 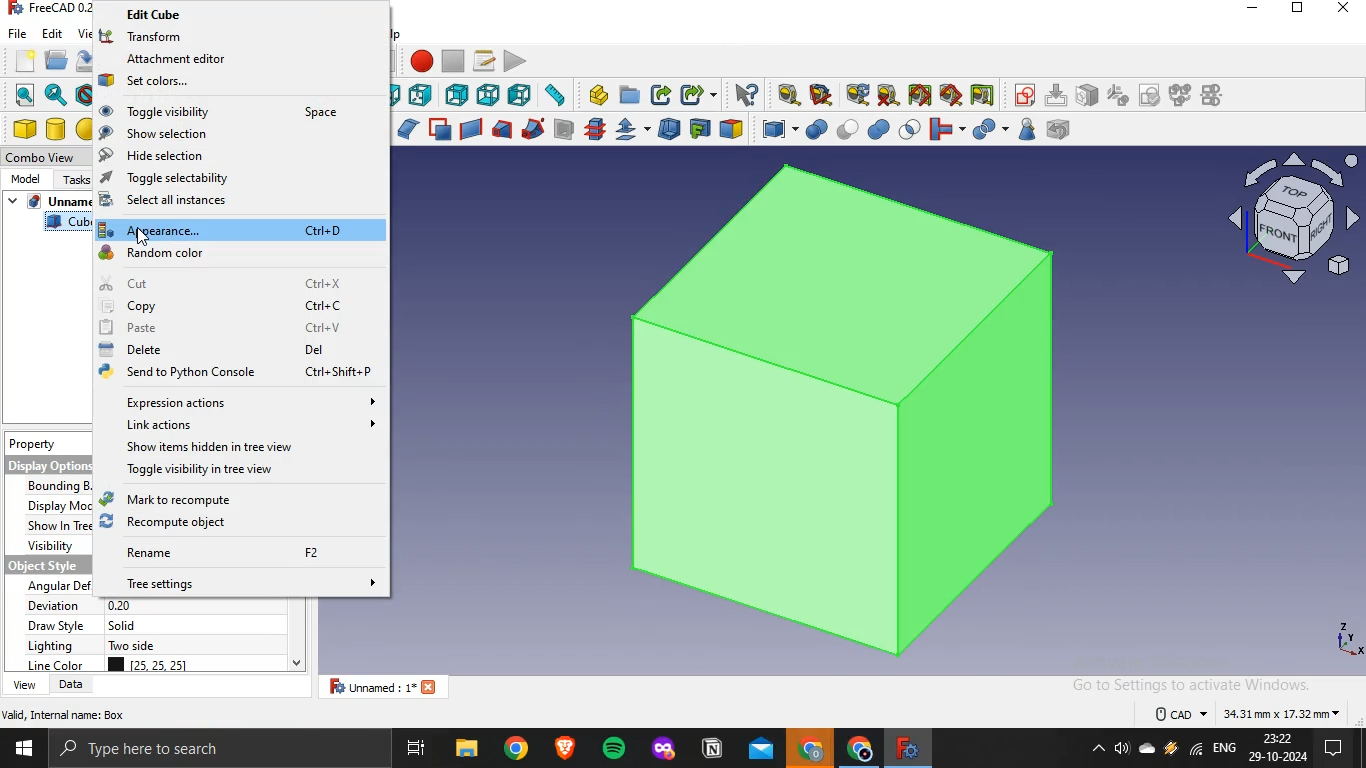 I want to click on open file, so click(x=54, y=59).